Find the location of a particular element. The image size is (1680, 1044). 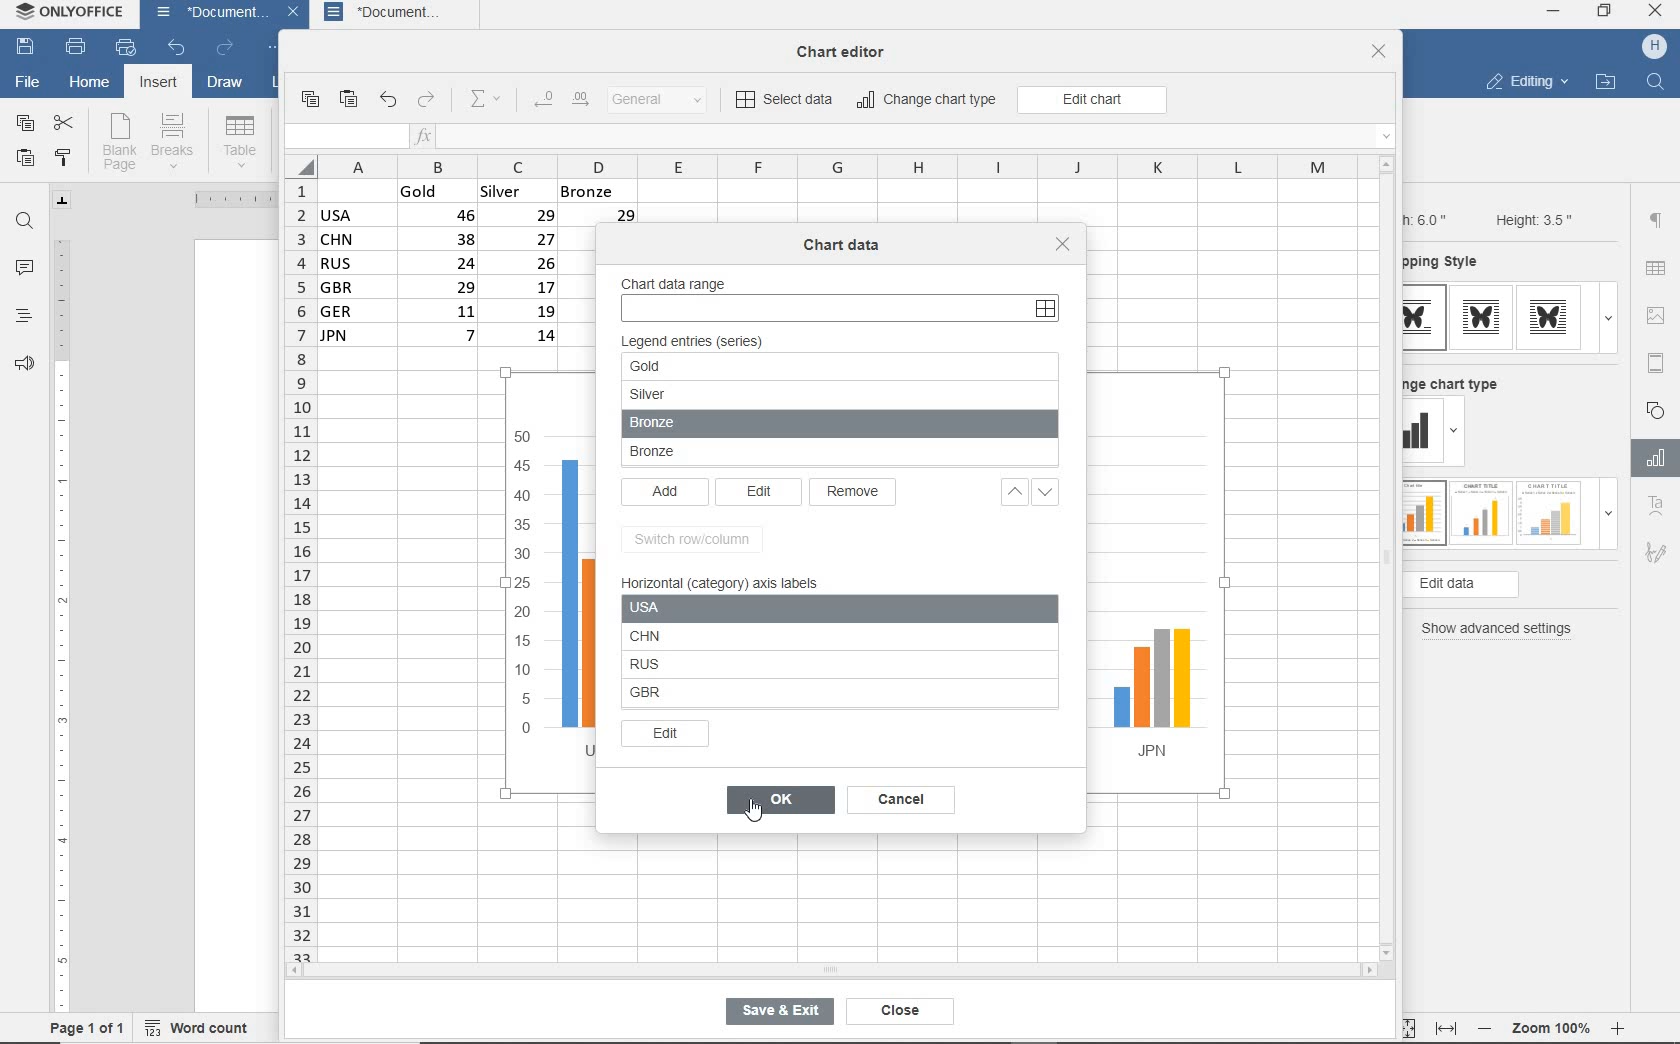

close is located at coordinates (1065, 245).